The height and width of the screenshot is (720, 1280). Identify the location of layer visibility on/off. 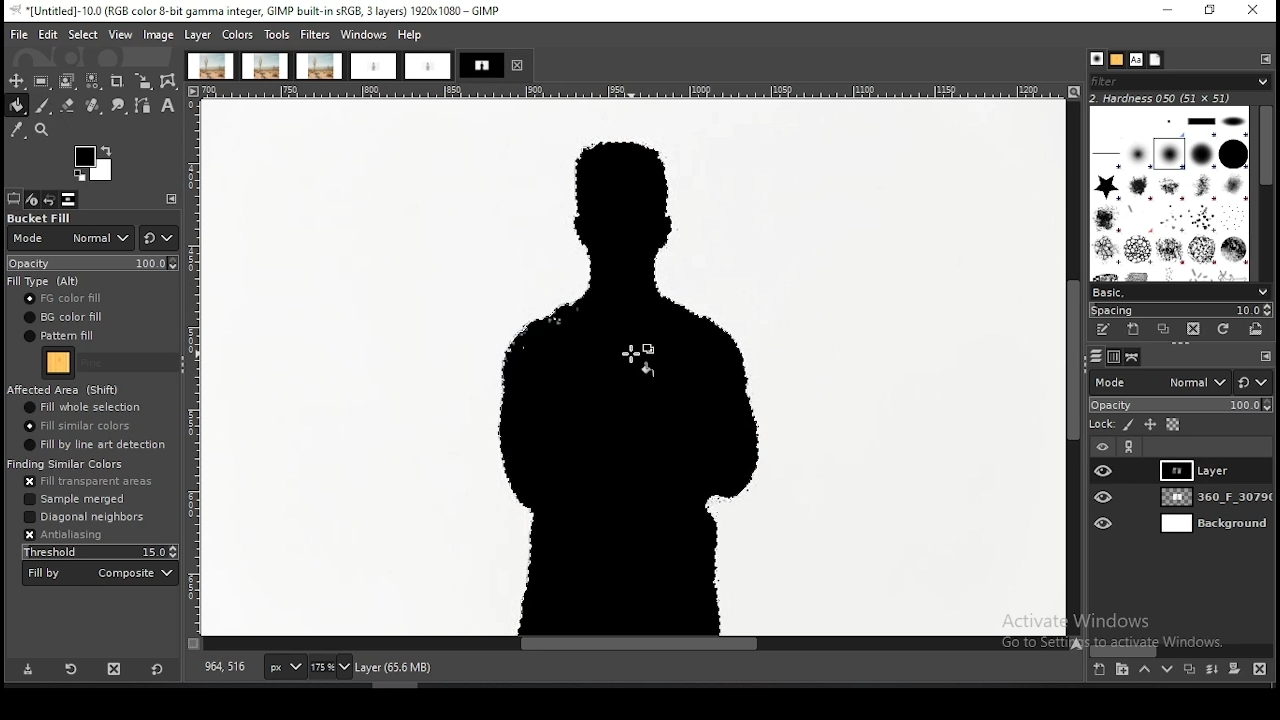
(1103, 448).